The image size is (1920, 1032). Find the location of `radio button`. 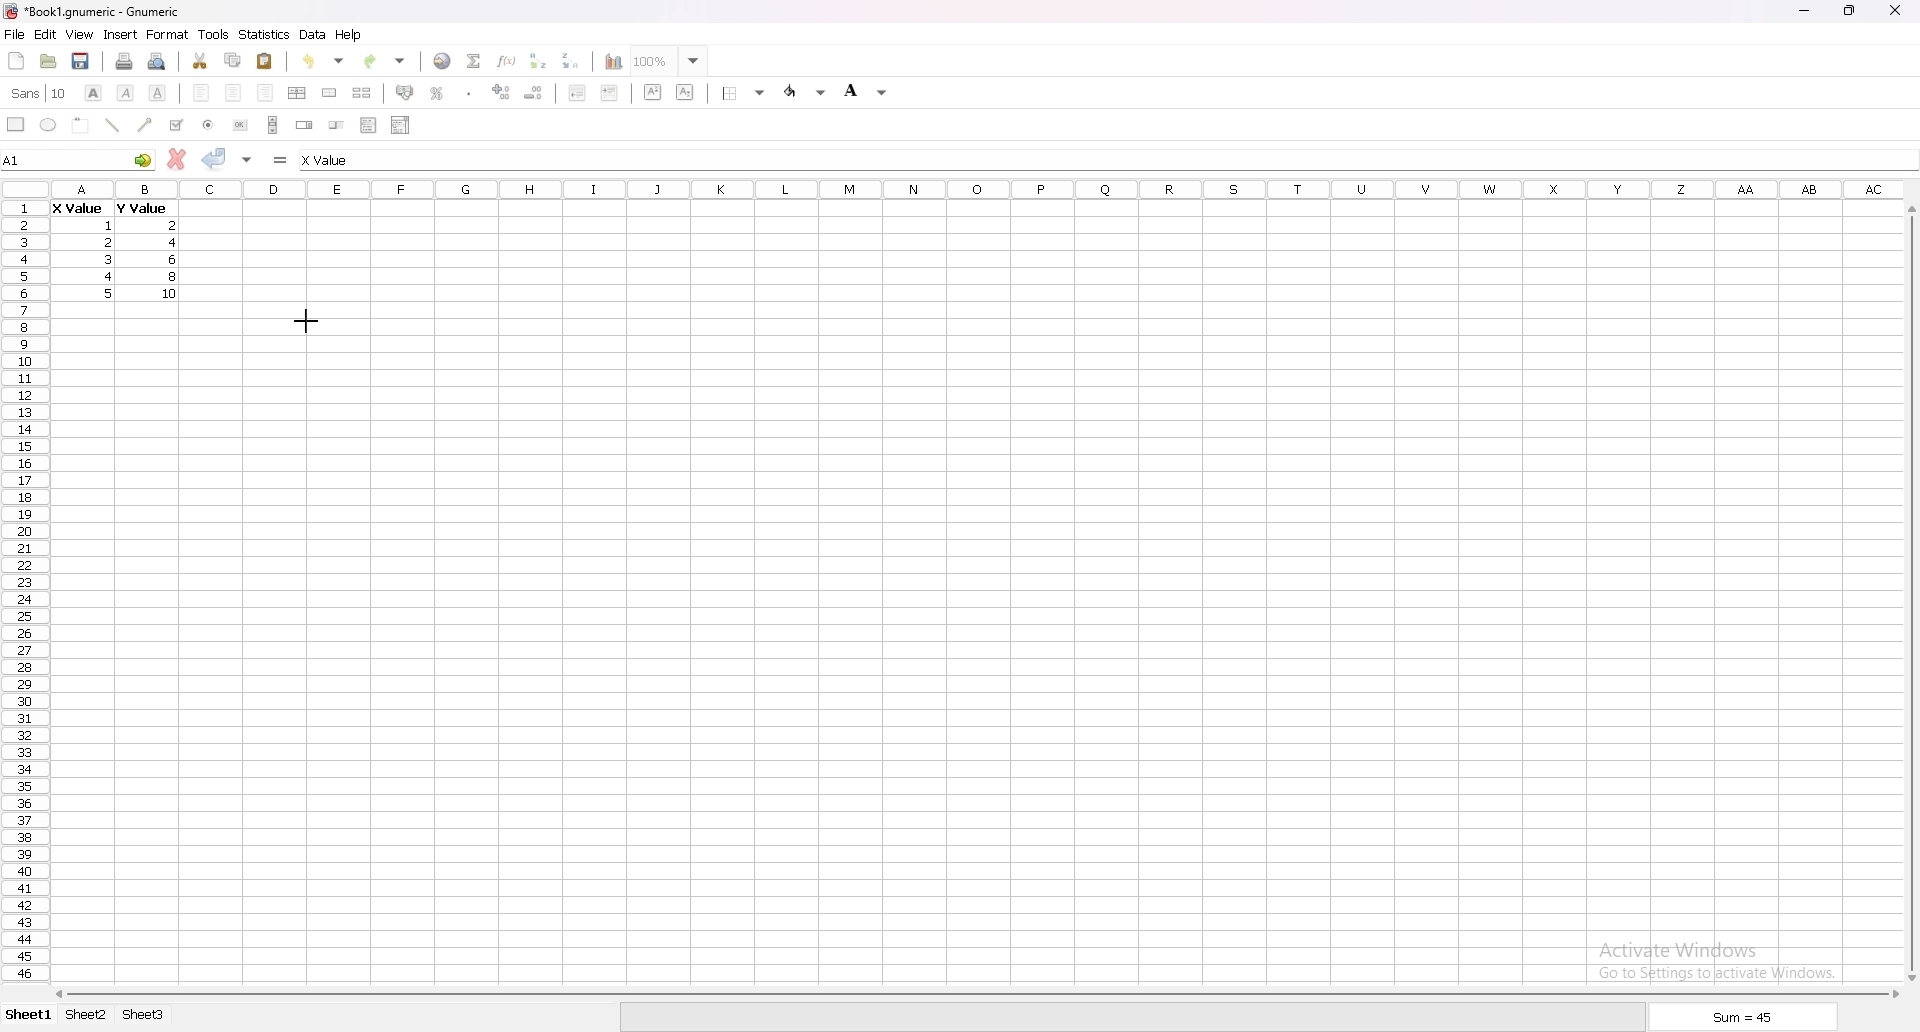

radio button is located at coordinates (209, 125).